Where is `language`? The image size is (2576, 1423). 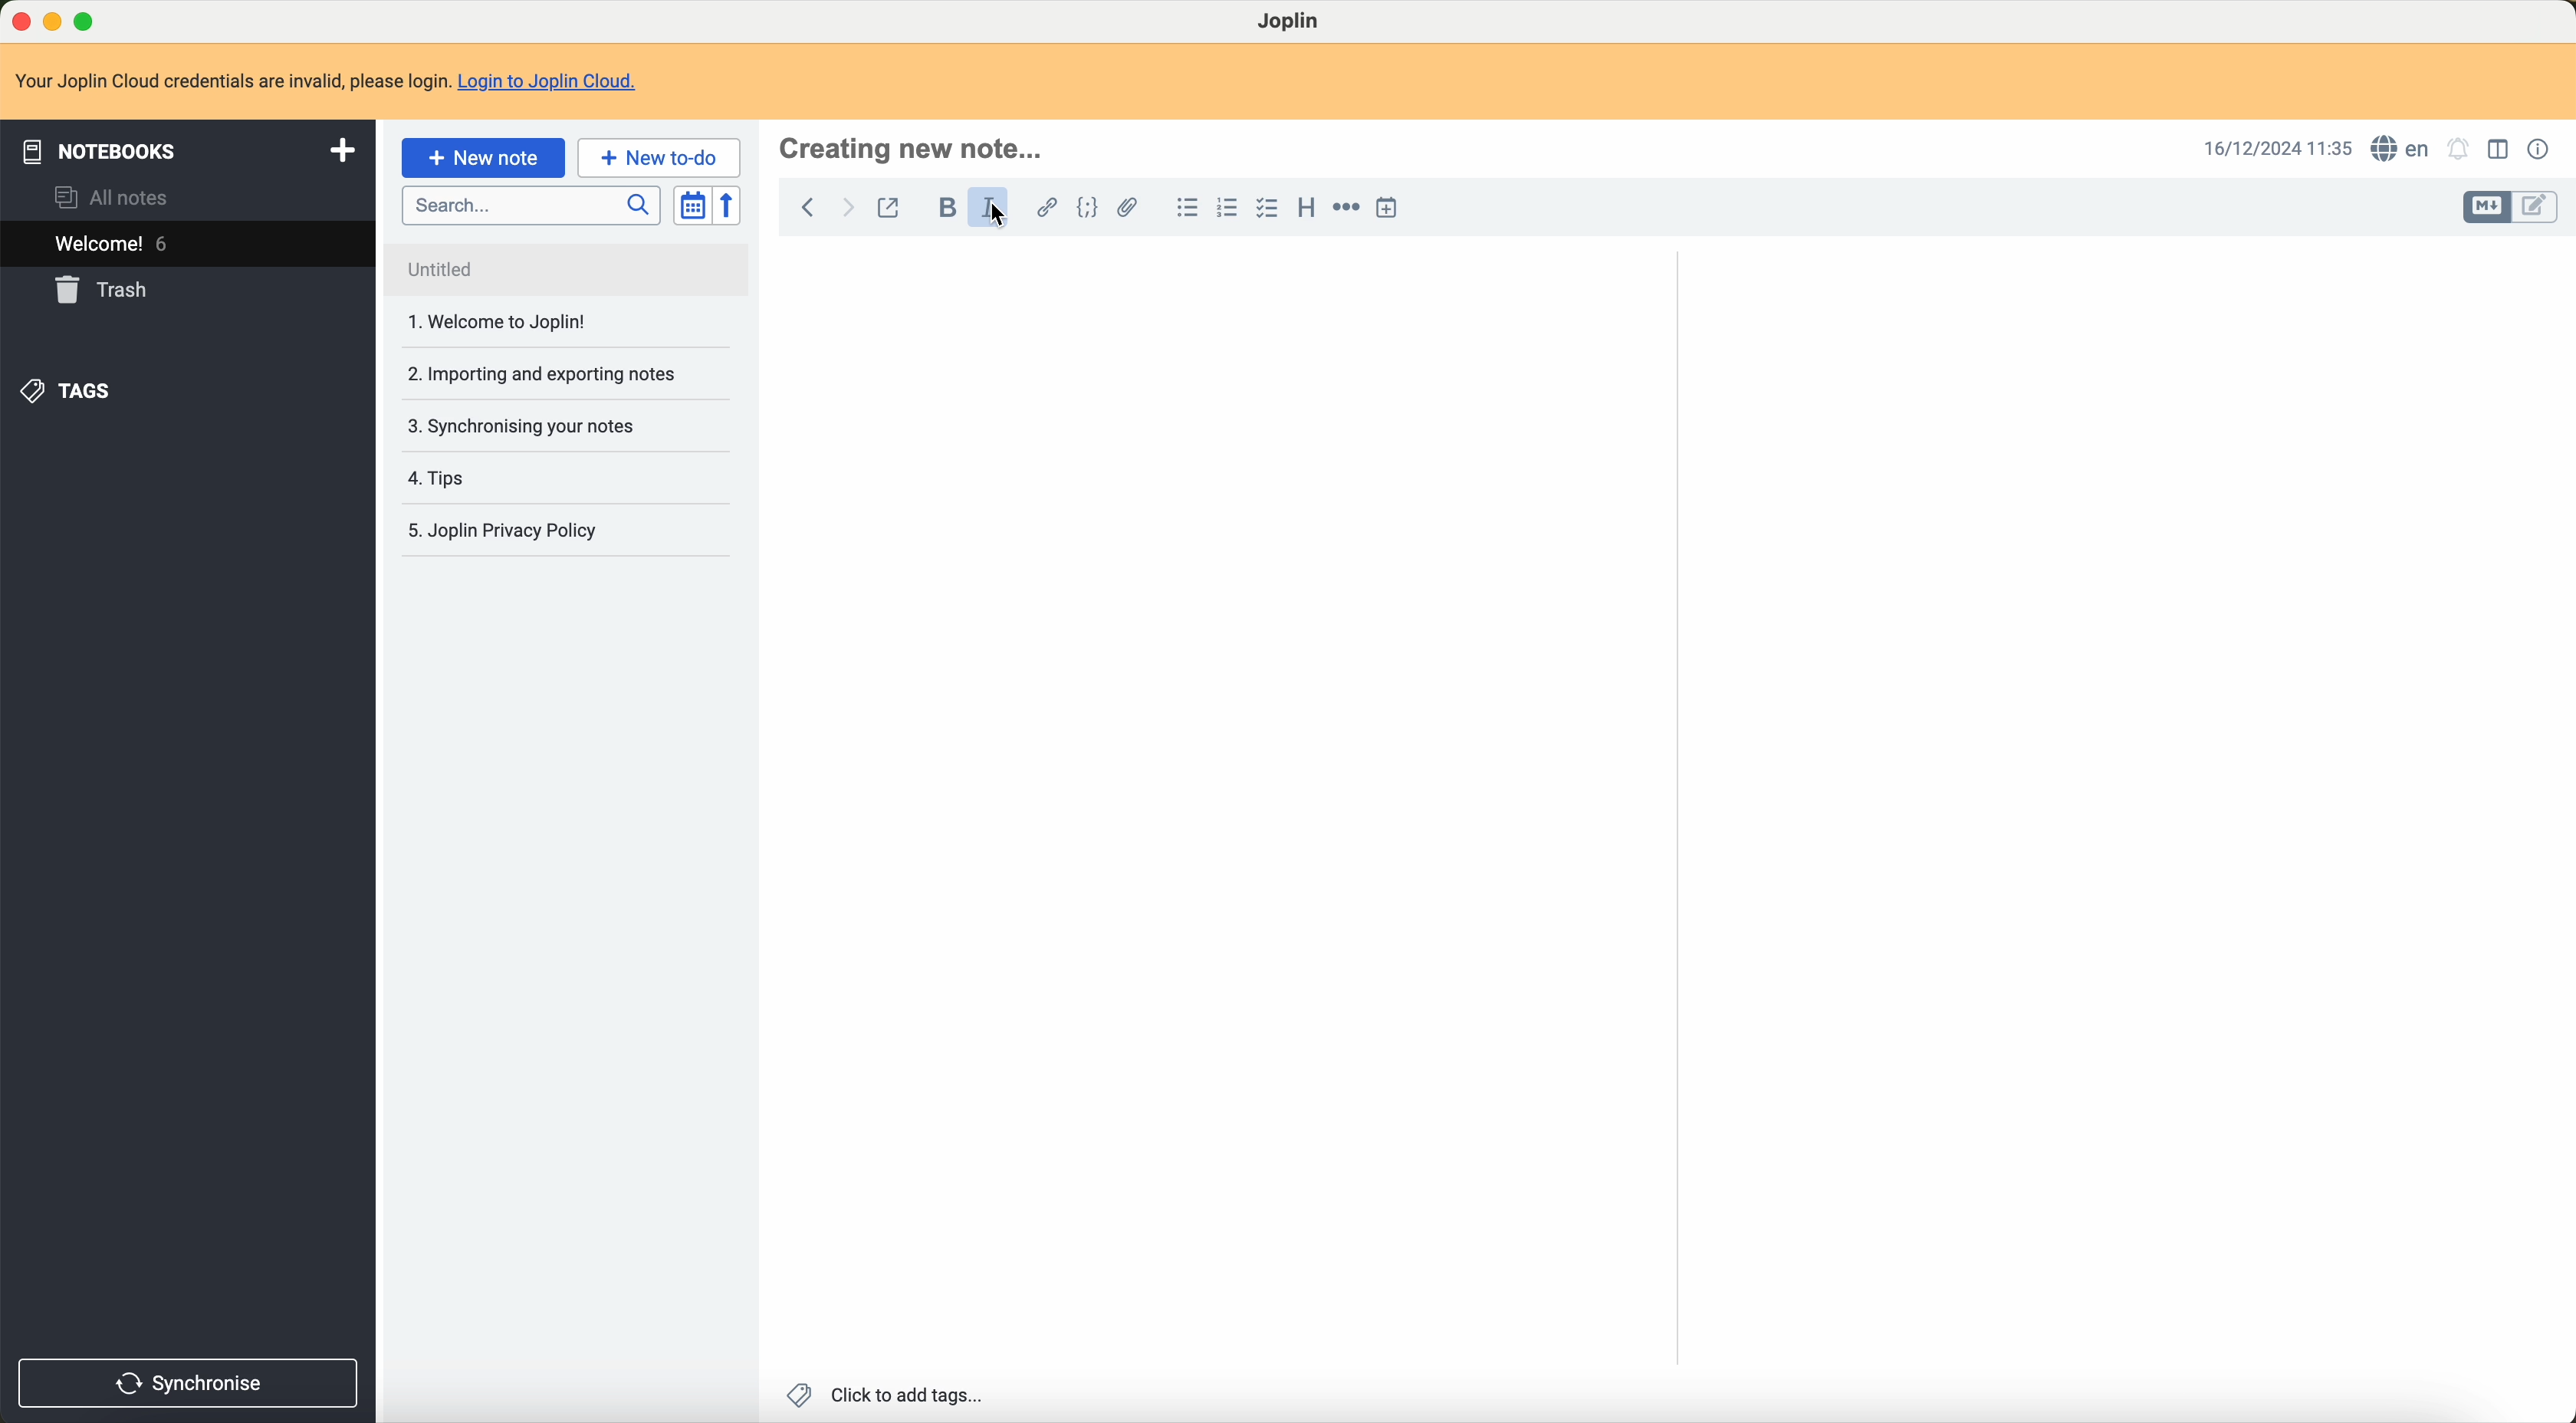 language is located at coordinates (2400, 148).